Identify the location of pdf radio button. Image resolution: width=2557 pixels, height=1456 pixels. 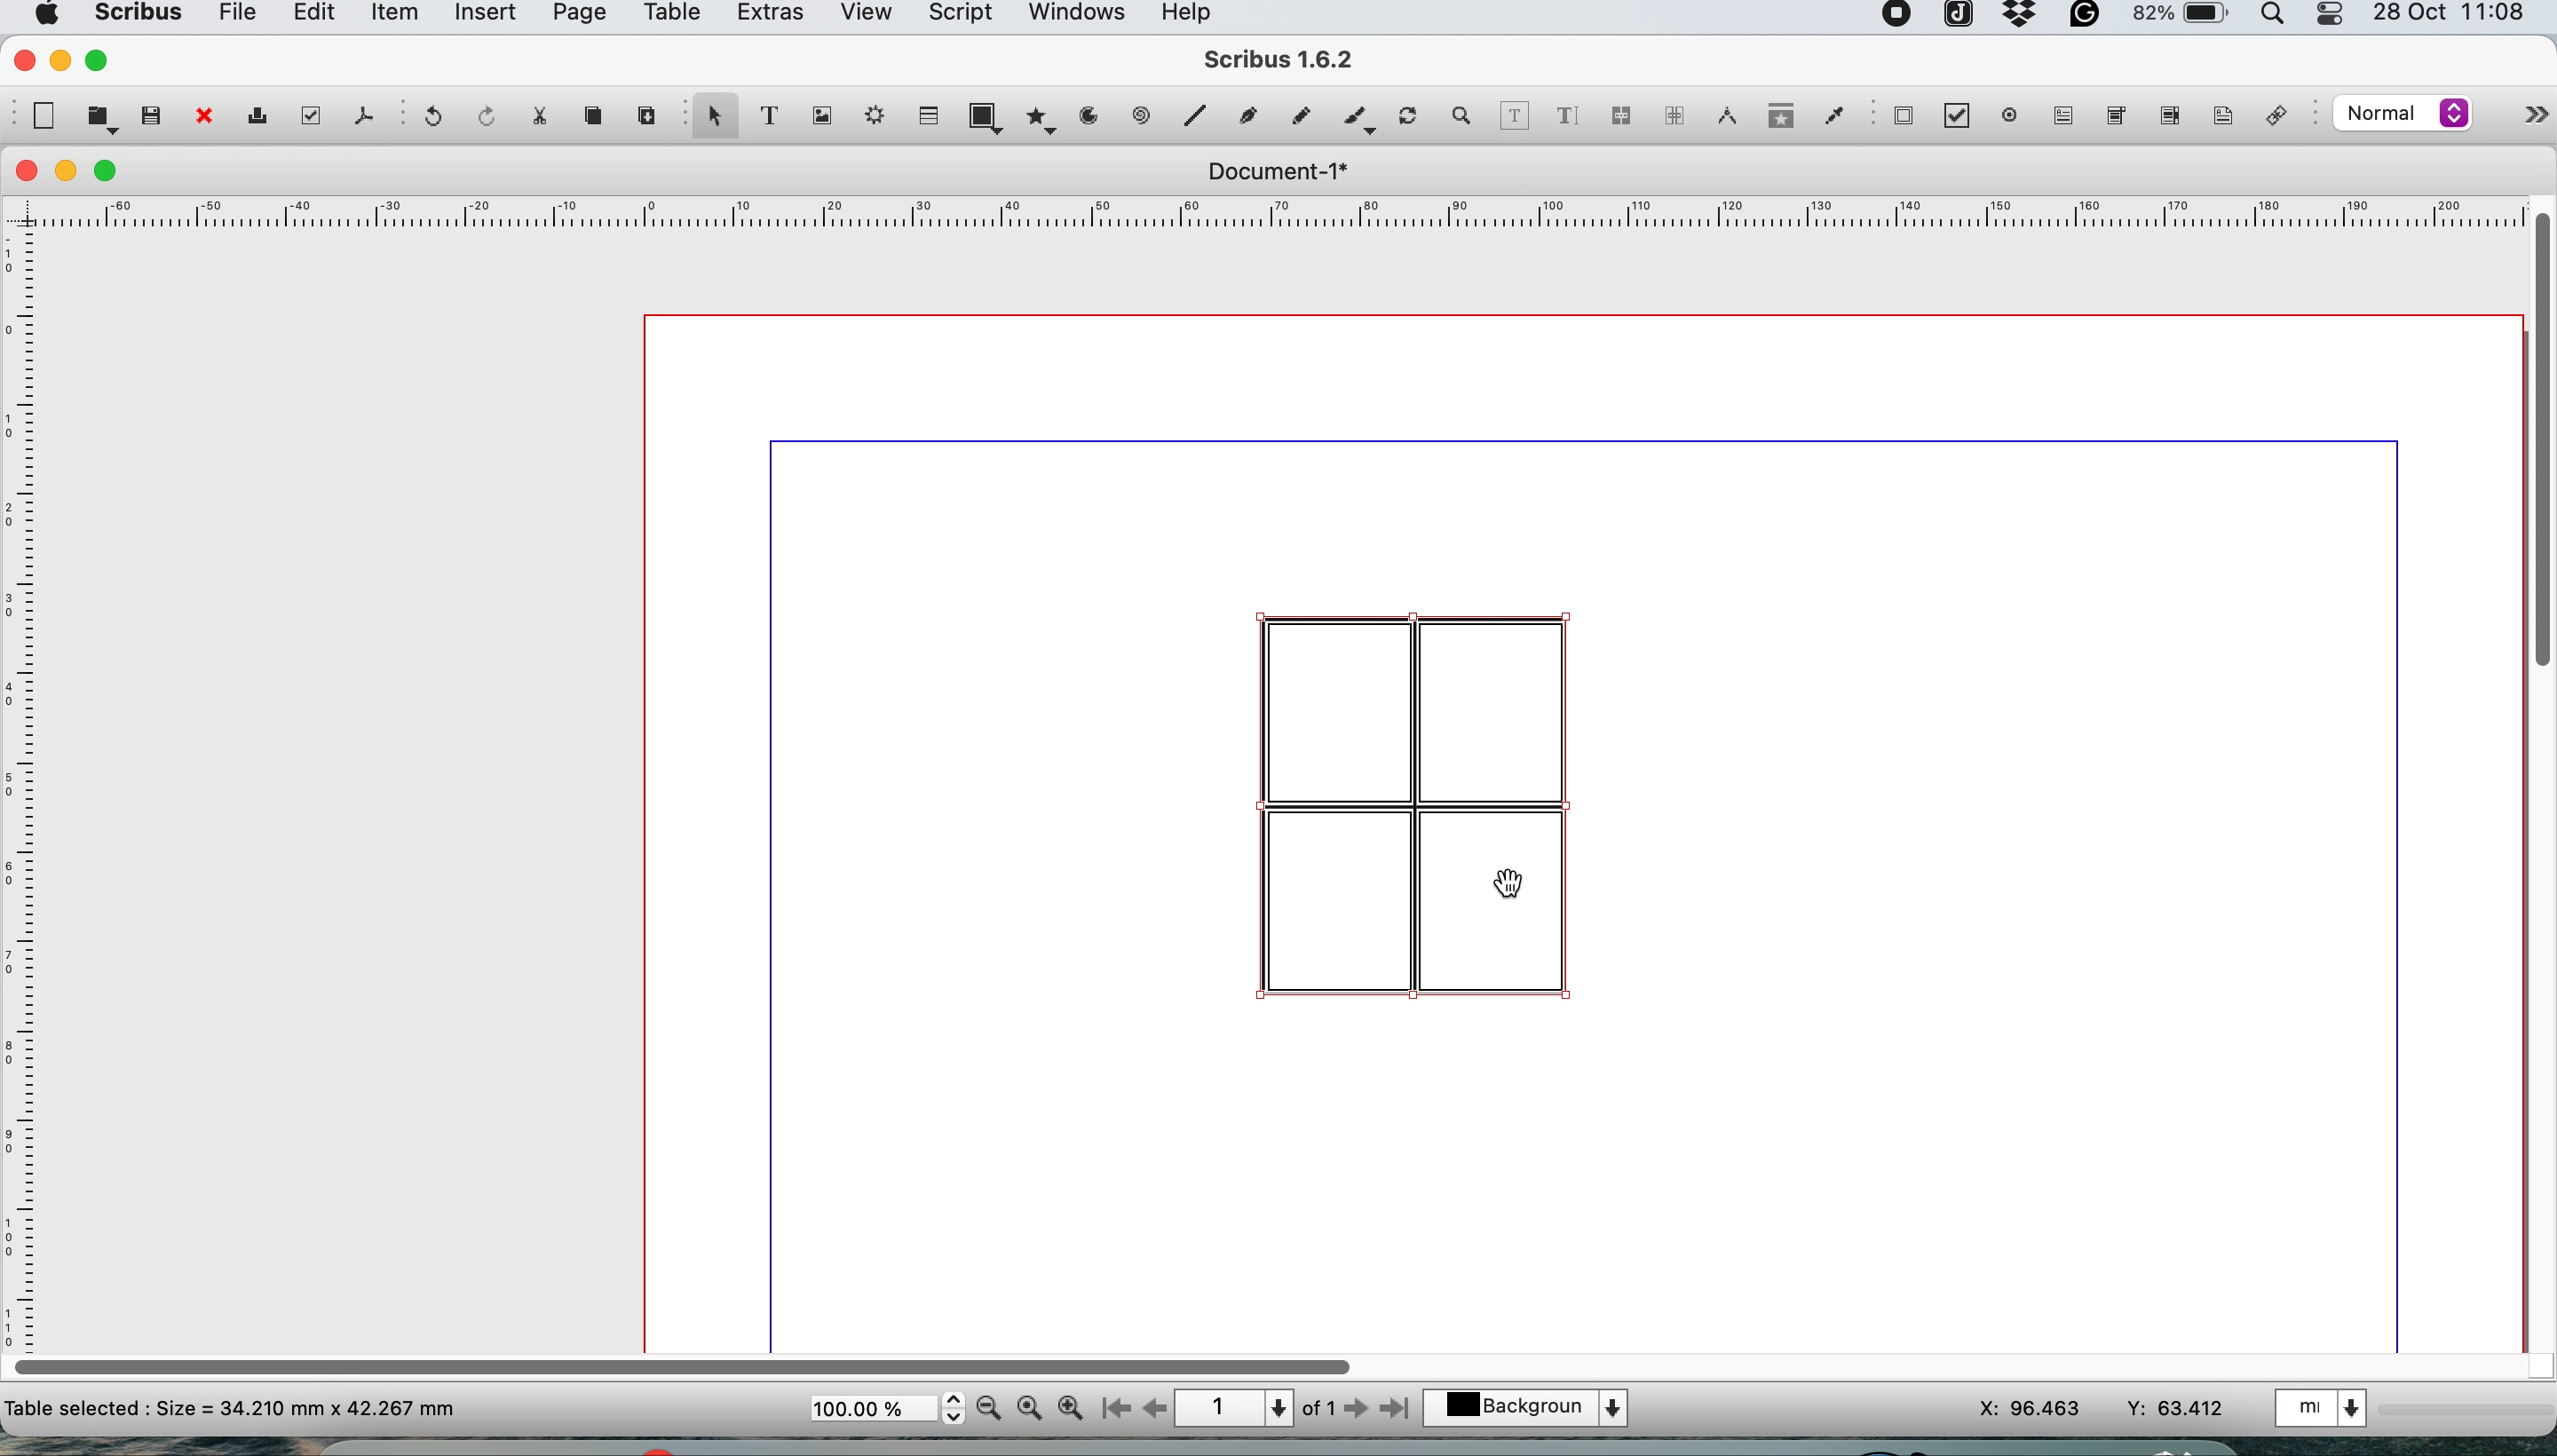
(2010, 115).